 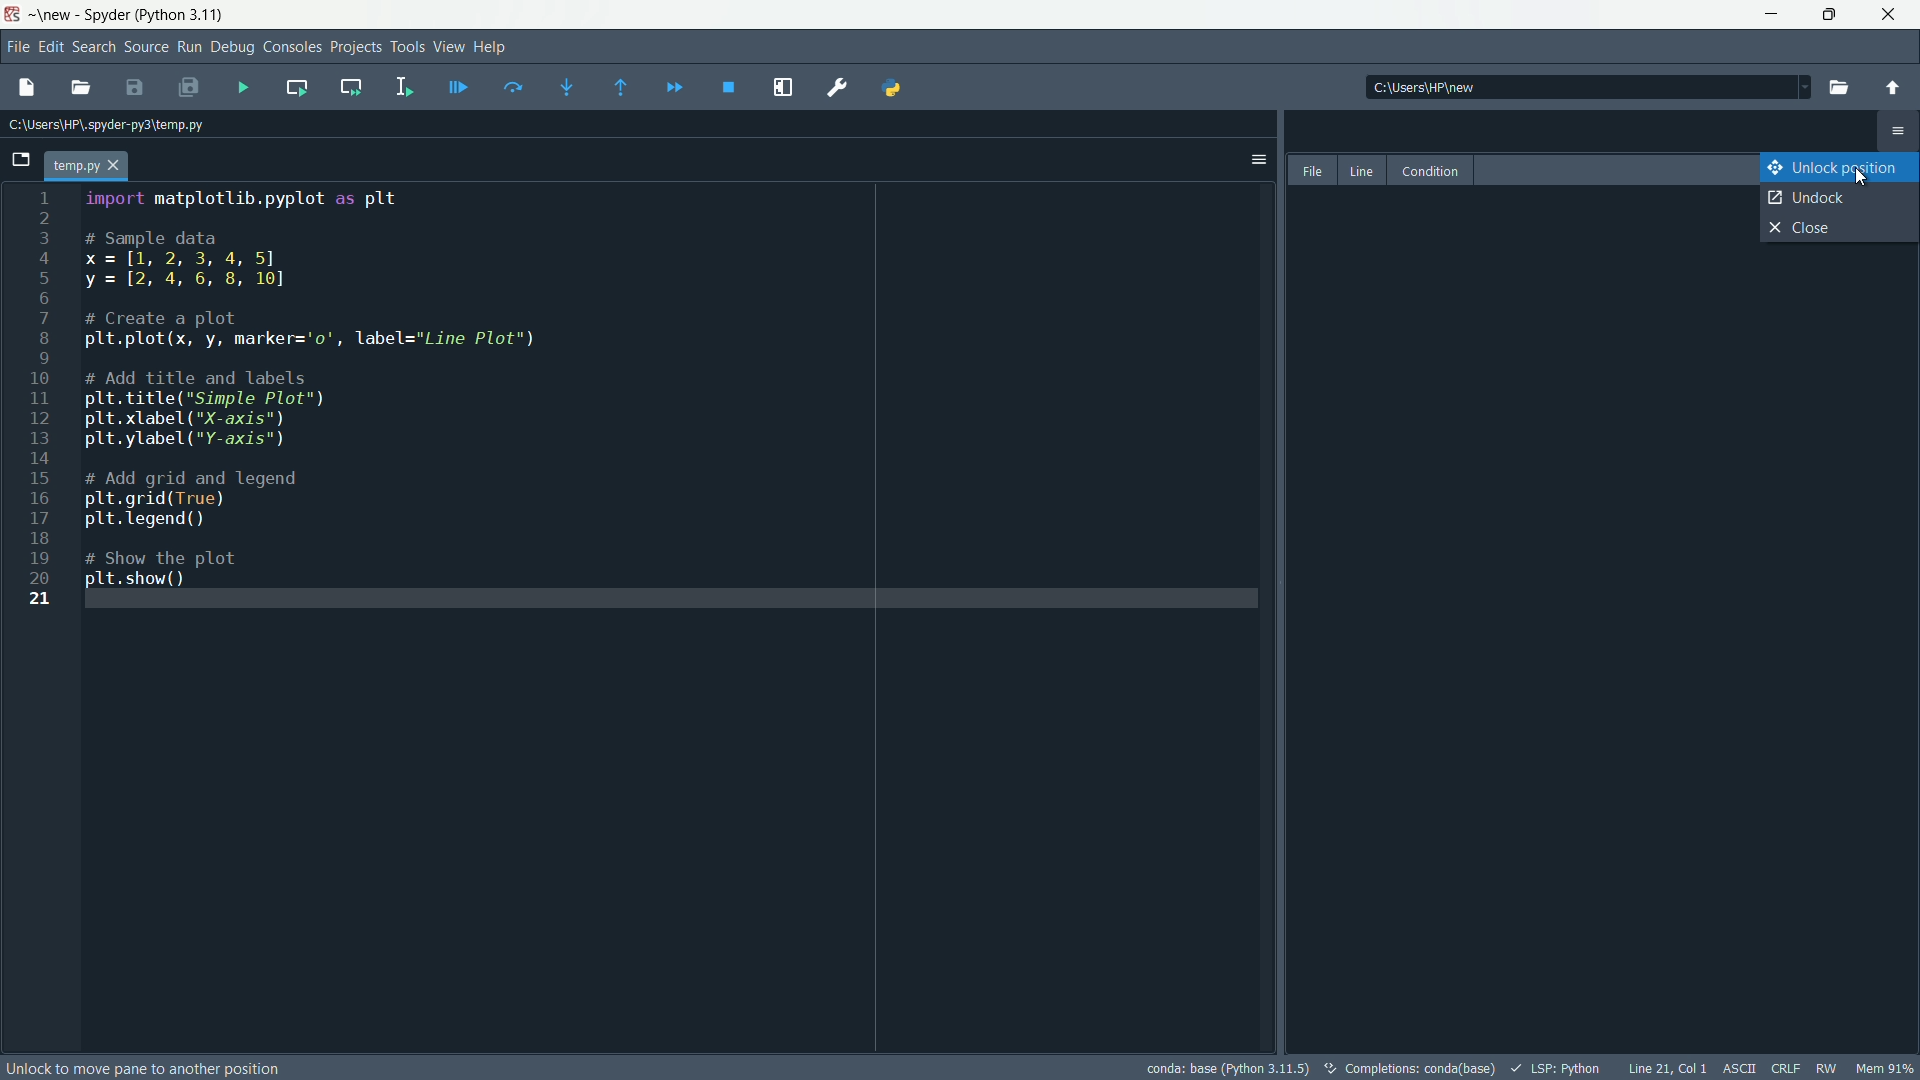 I want to click on browse directory, so click(x=1838, y=87).